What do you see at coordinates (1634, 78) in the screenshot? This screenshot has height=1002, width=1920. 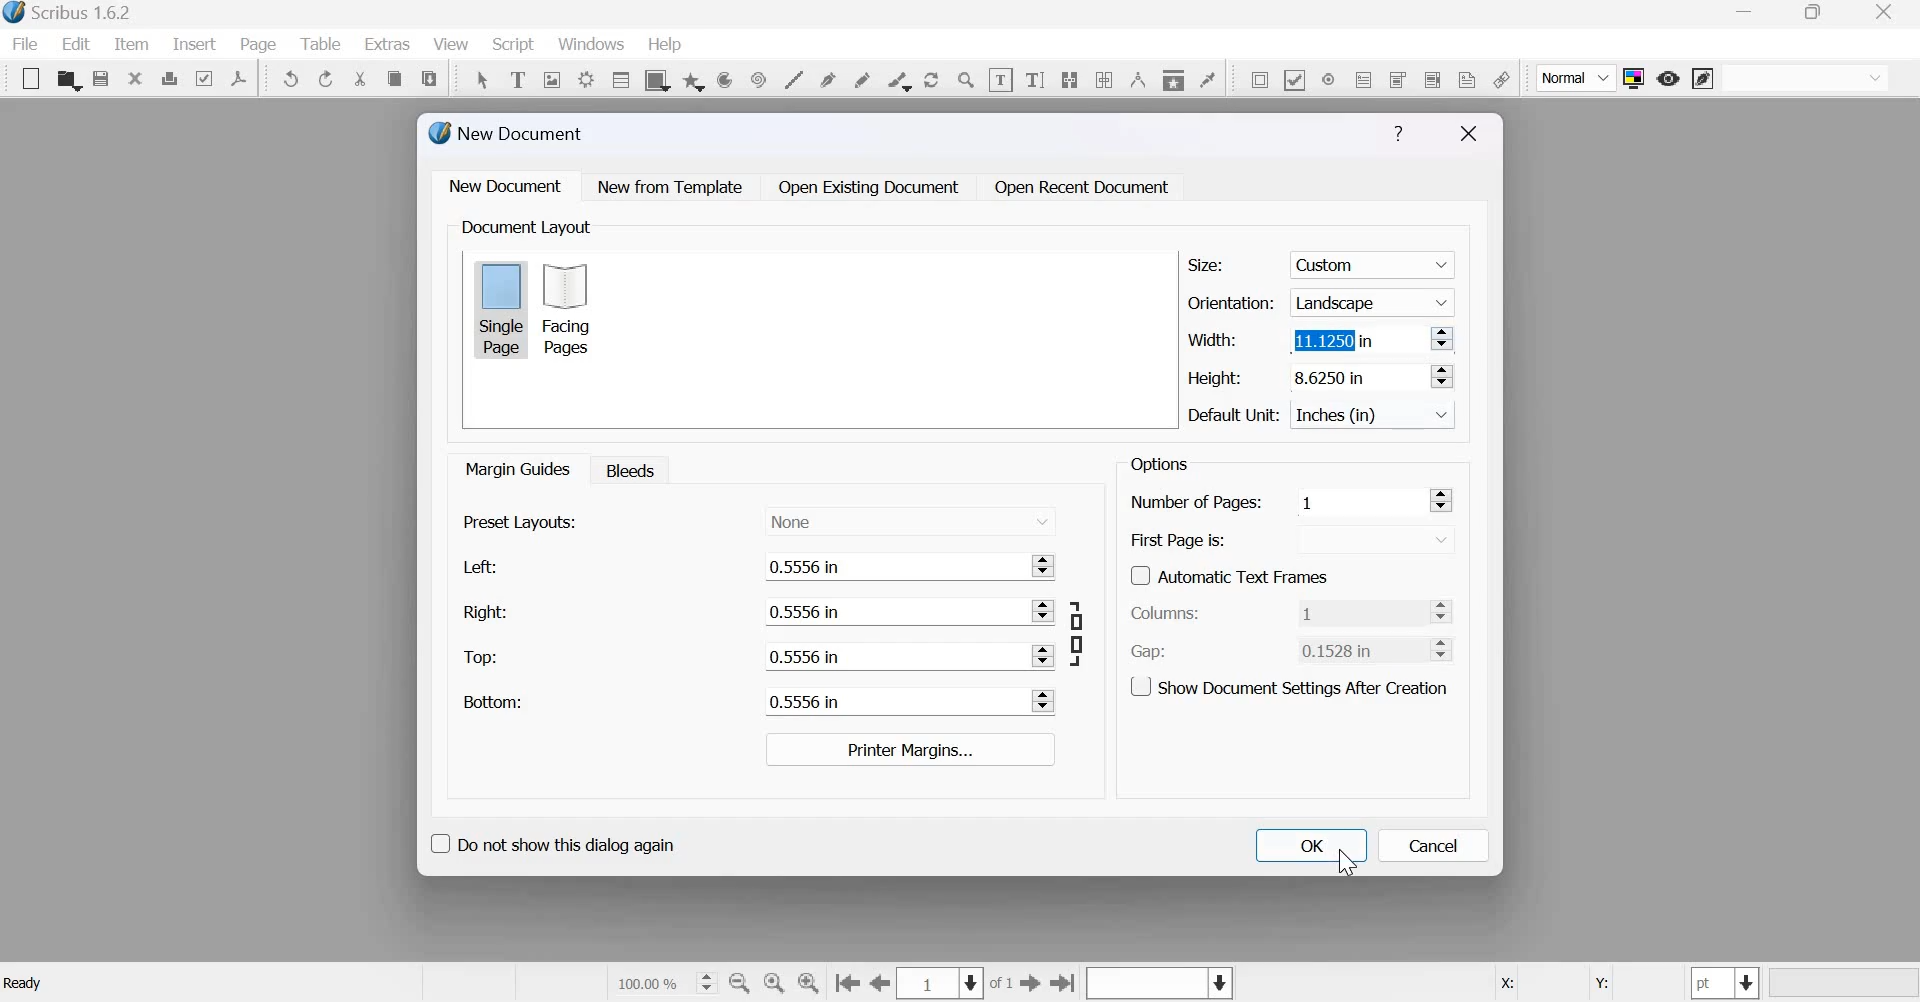 I see `Toggle color management system` at bounding box center [1634, 78].